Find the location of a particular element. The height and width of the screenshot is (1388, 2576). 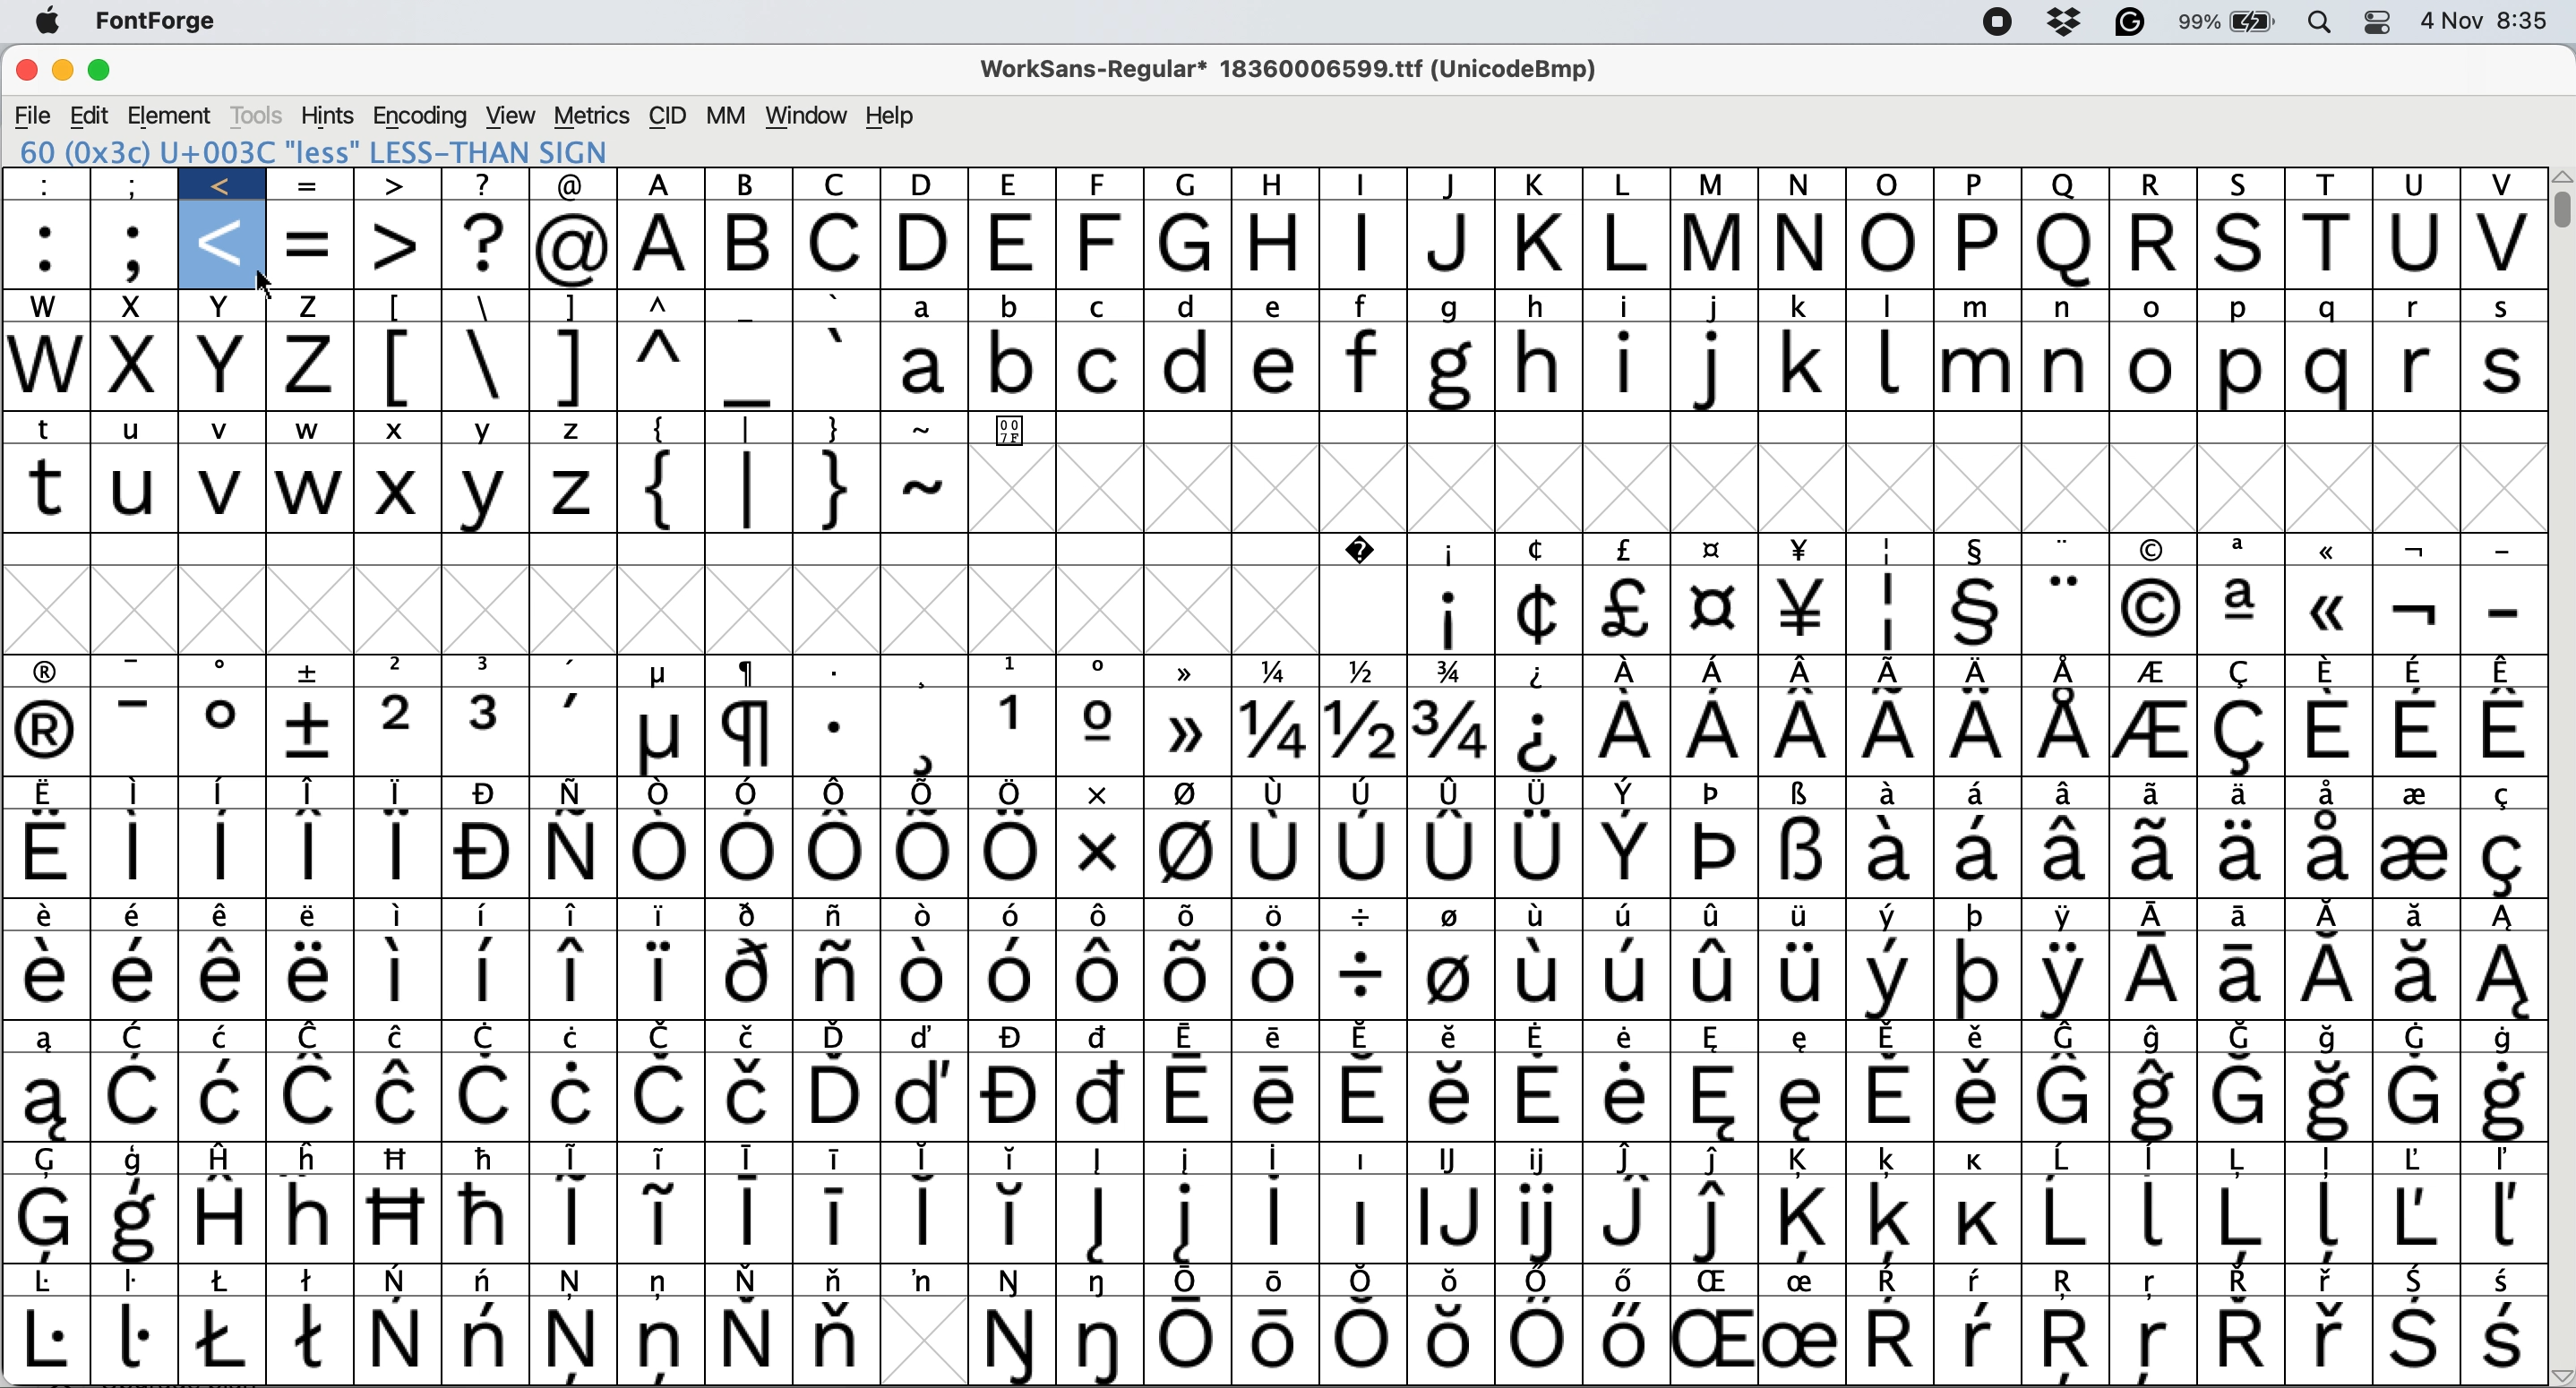

Symbol is located at coordinates (1016, 429).